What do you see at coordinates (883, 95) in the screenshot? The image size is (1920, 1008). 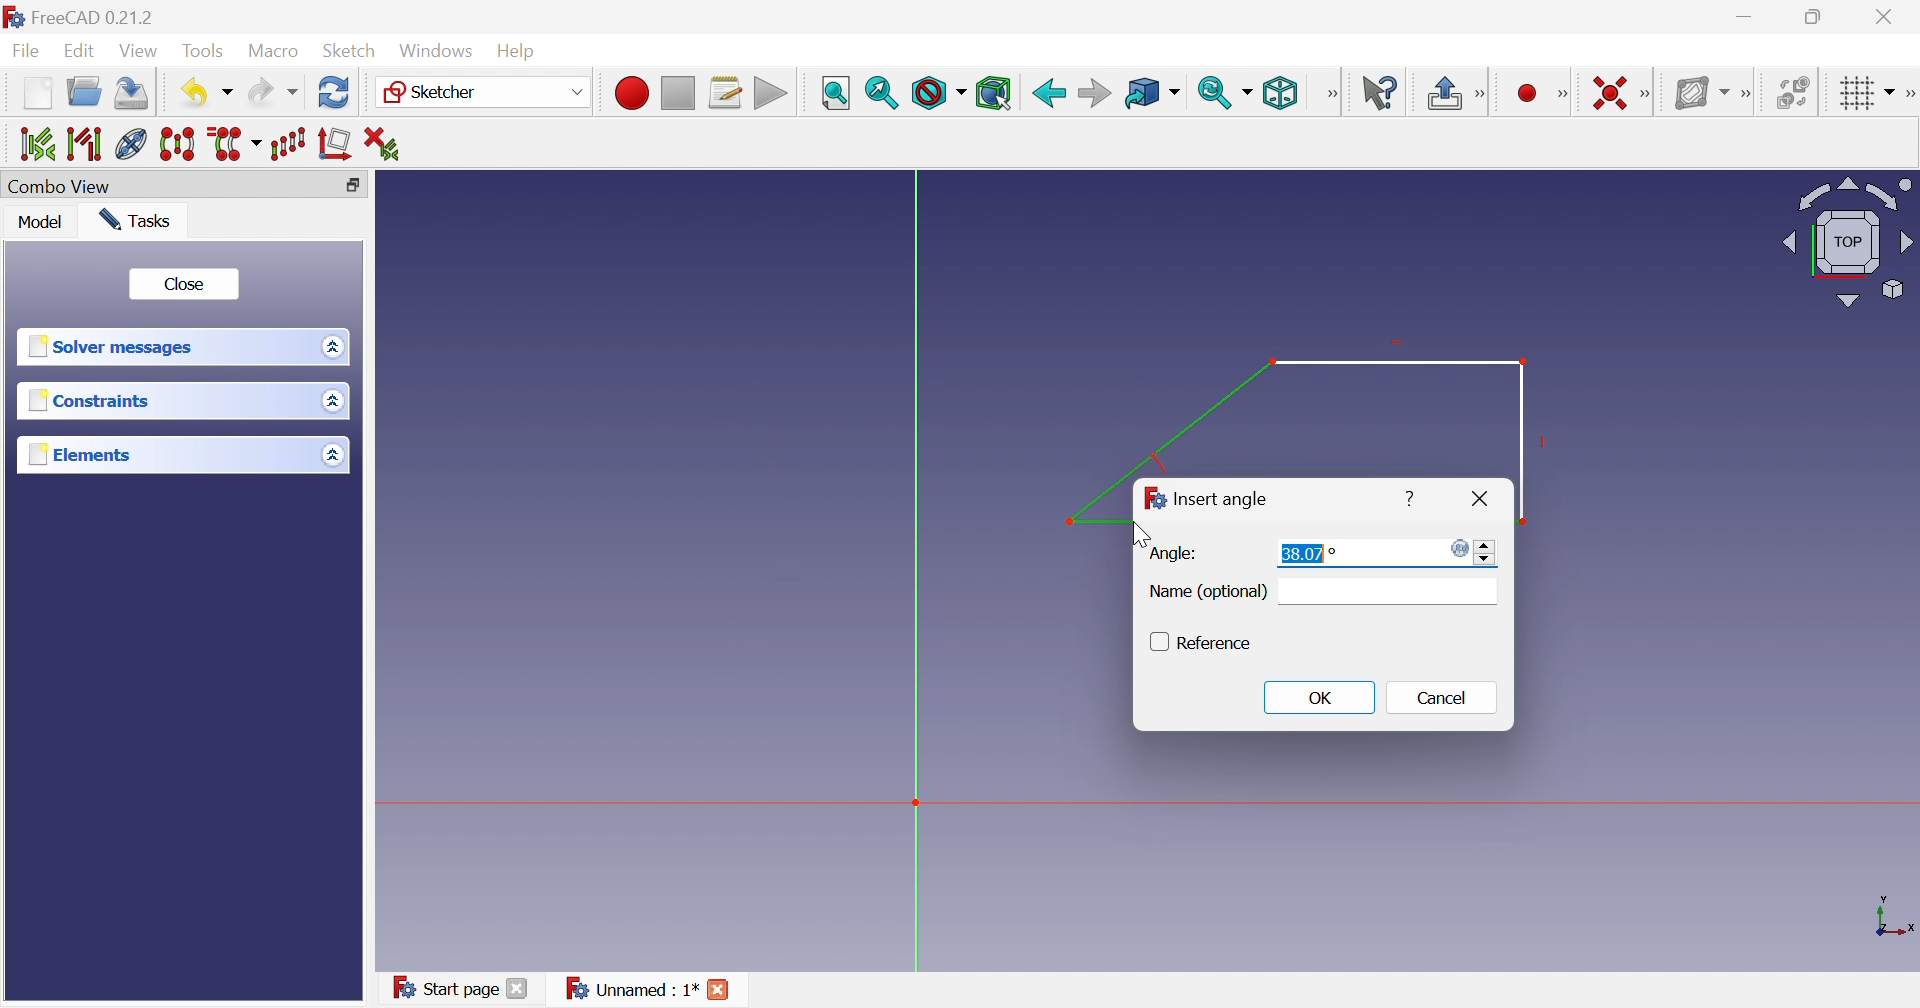 I see `Fit selection` at bounding box center [883, 95].